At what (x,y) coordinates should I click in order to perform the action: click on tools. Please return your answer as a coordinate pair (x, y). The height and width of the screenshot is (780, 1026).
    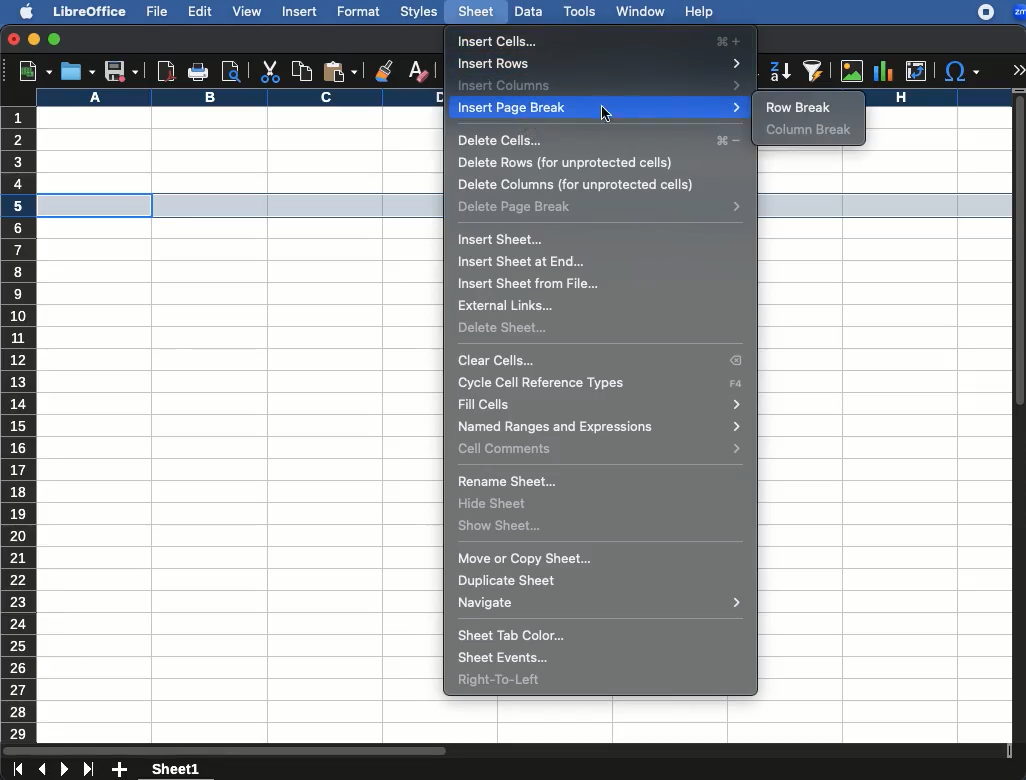
    Looking at the image, I should click on (581, 11).